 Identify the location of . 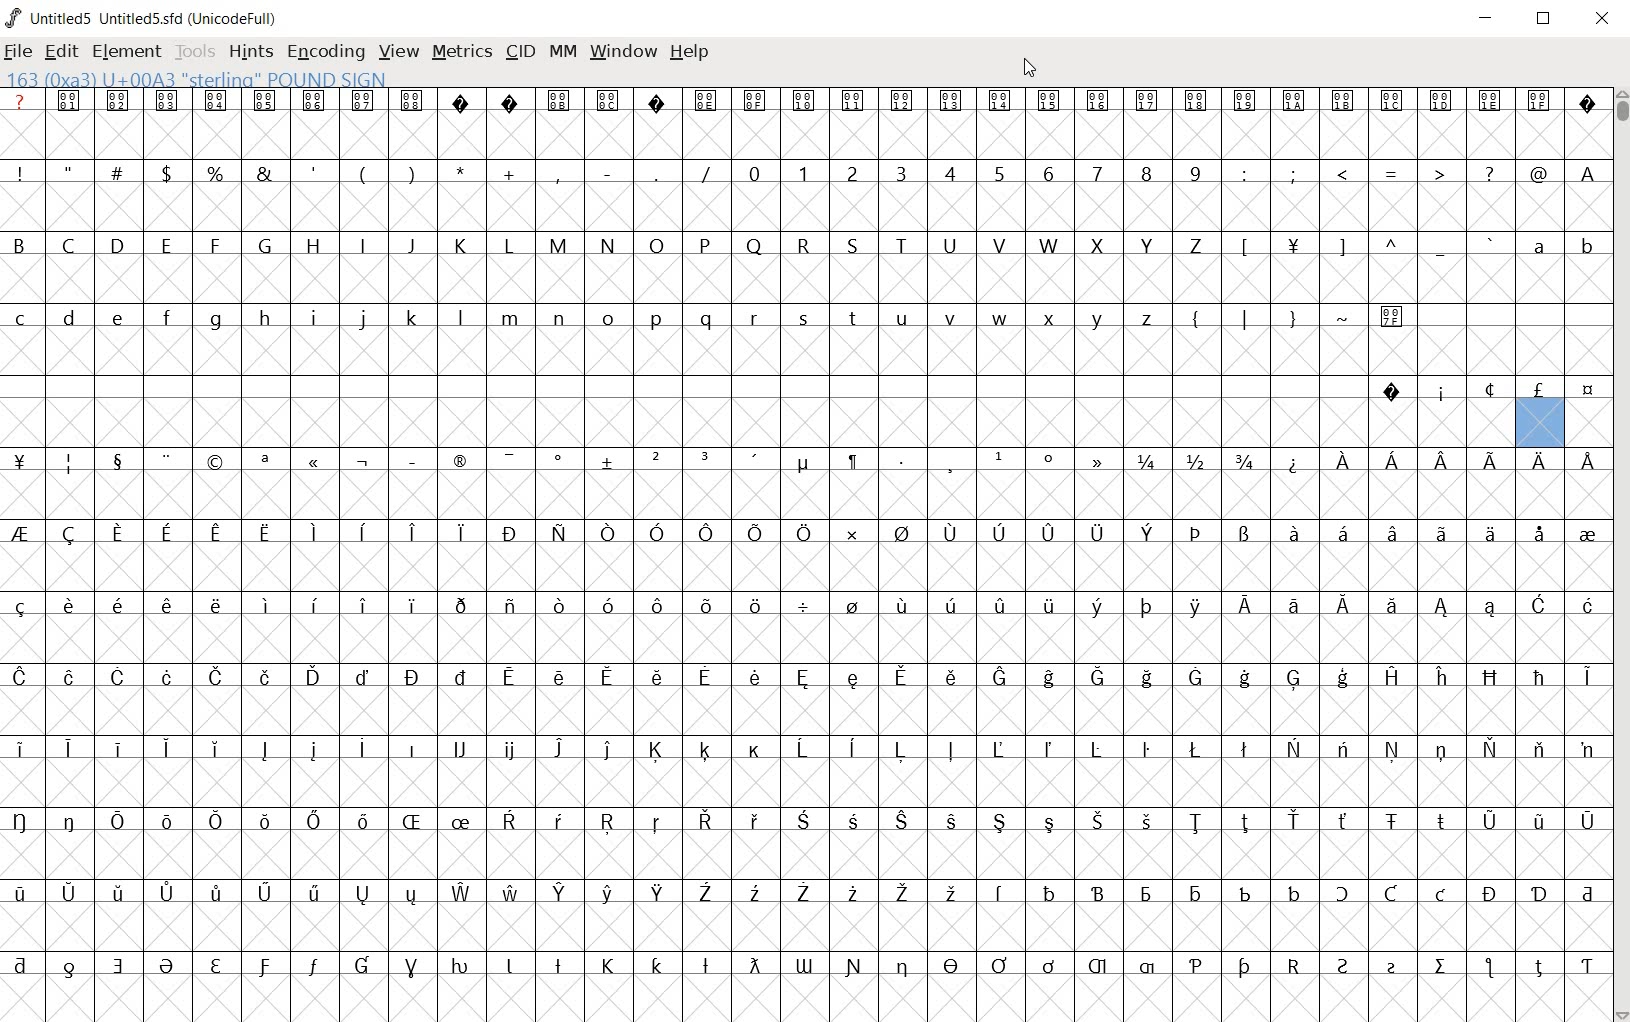
(1098, 821).